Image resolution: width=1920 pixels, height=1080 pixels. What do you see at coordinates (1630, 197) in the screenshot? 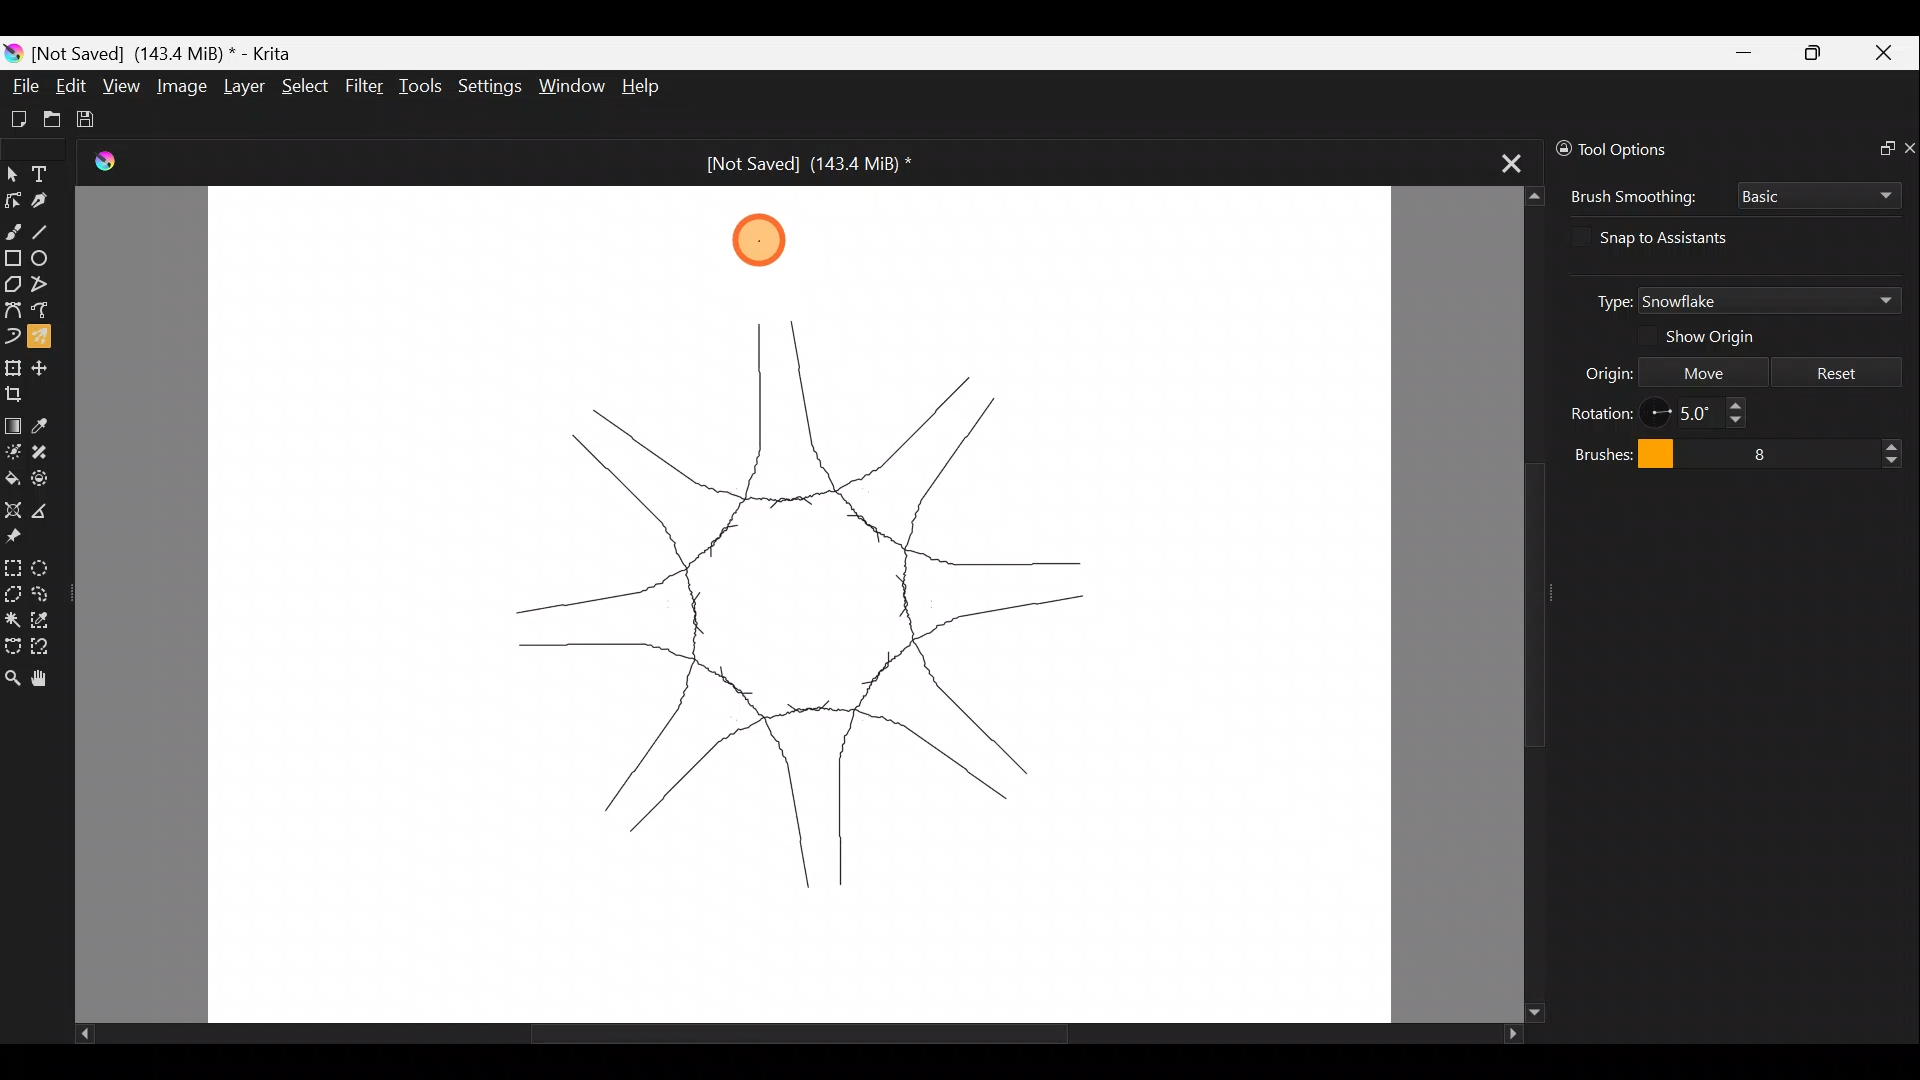
I see `Brush smoothing` at bounding box center [1630, 197].